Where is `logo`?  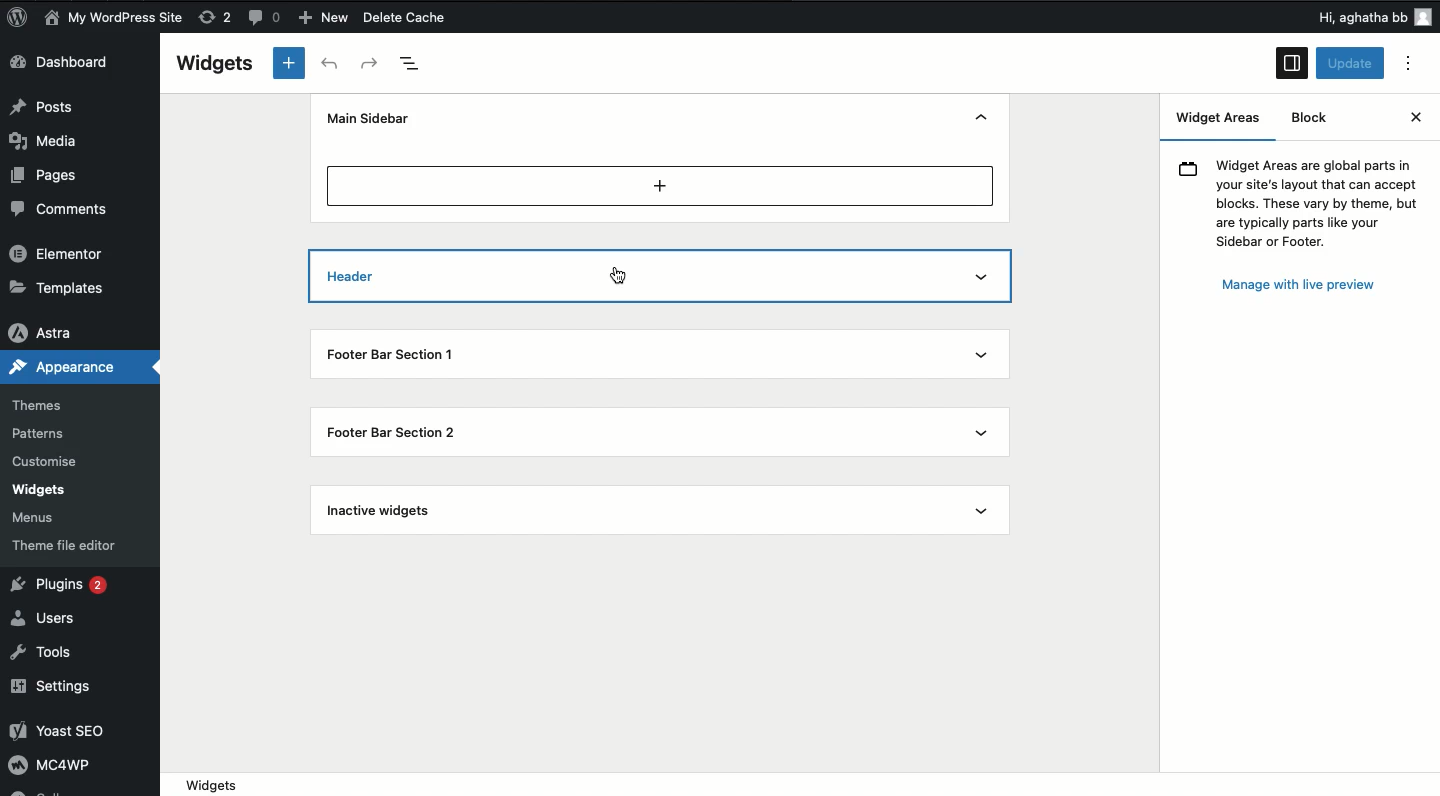
logo is located at coordinates (21, 18).